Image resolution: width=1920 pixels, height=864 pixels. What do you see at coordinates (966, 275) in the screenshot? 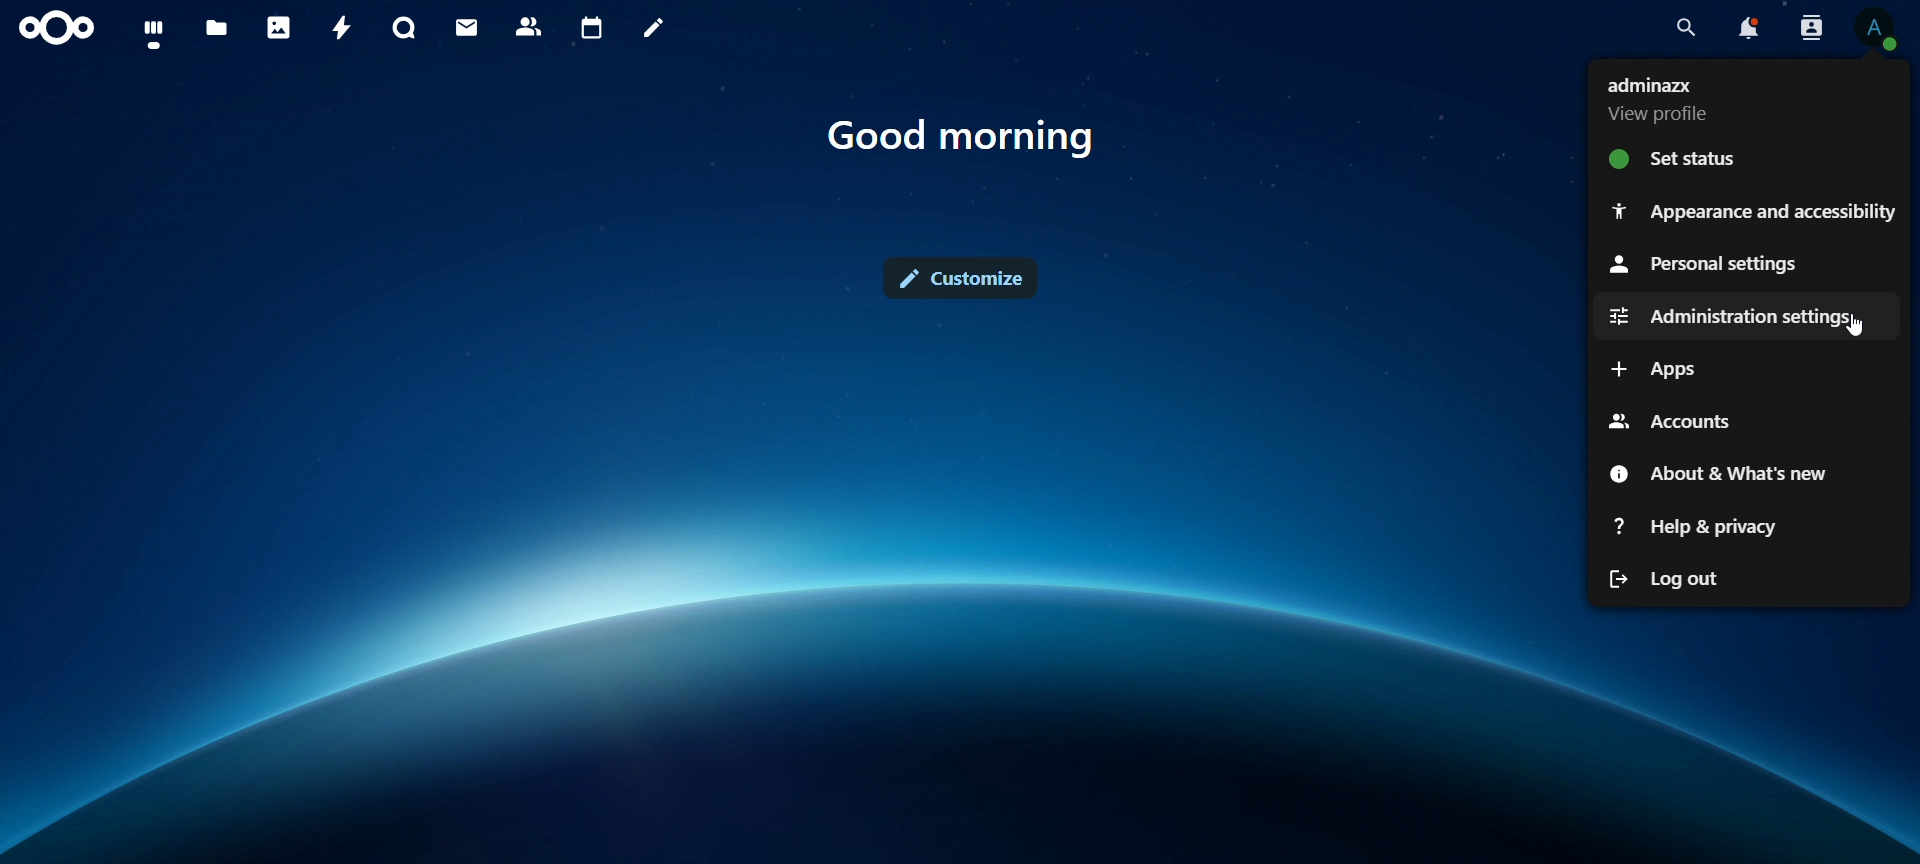
I see `customize` at bounding box center [966, 275].